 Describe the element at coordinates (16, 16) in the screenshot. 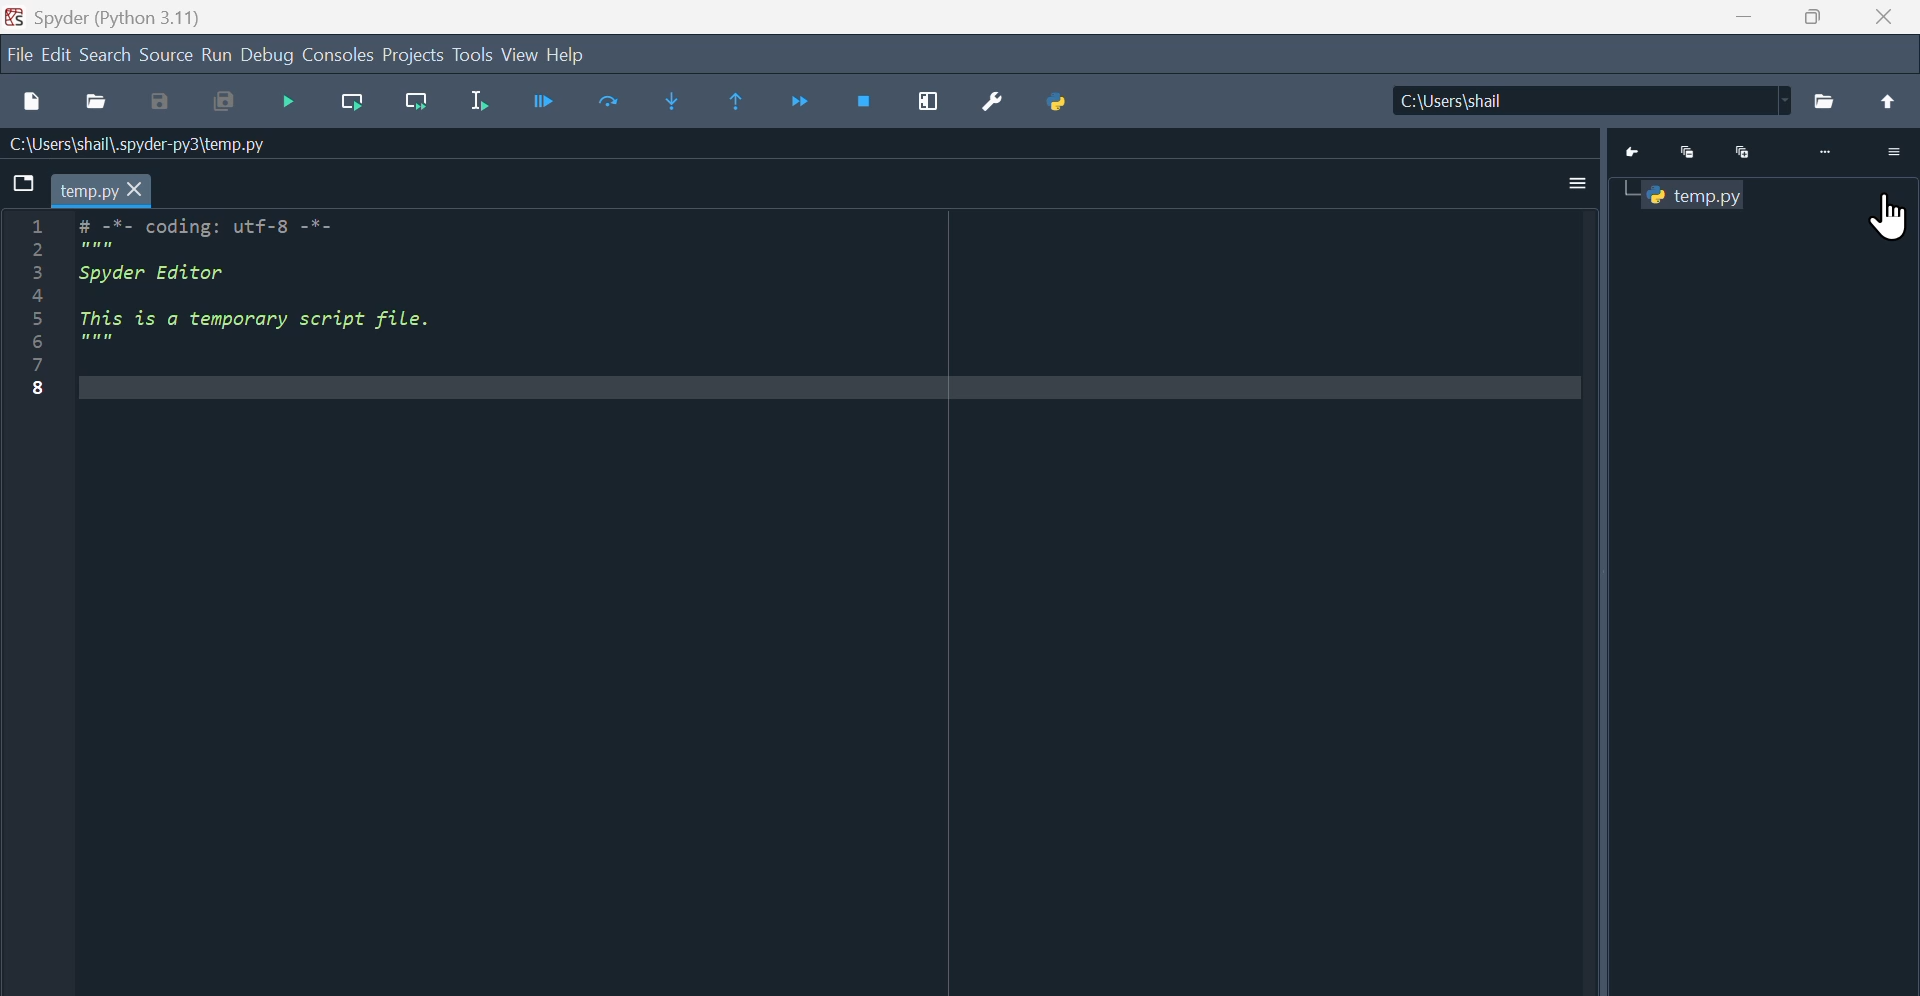

I see `Spyder icon` at that location.